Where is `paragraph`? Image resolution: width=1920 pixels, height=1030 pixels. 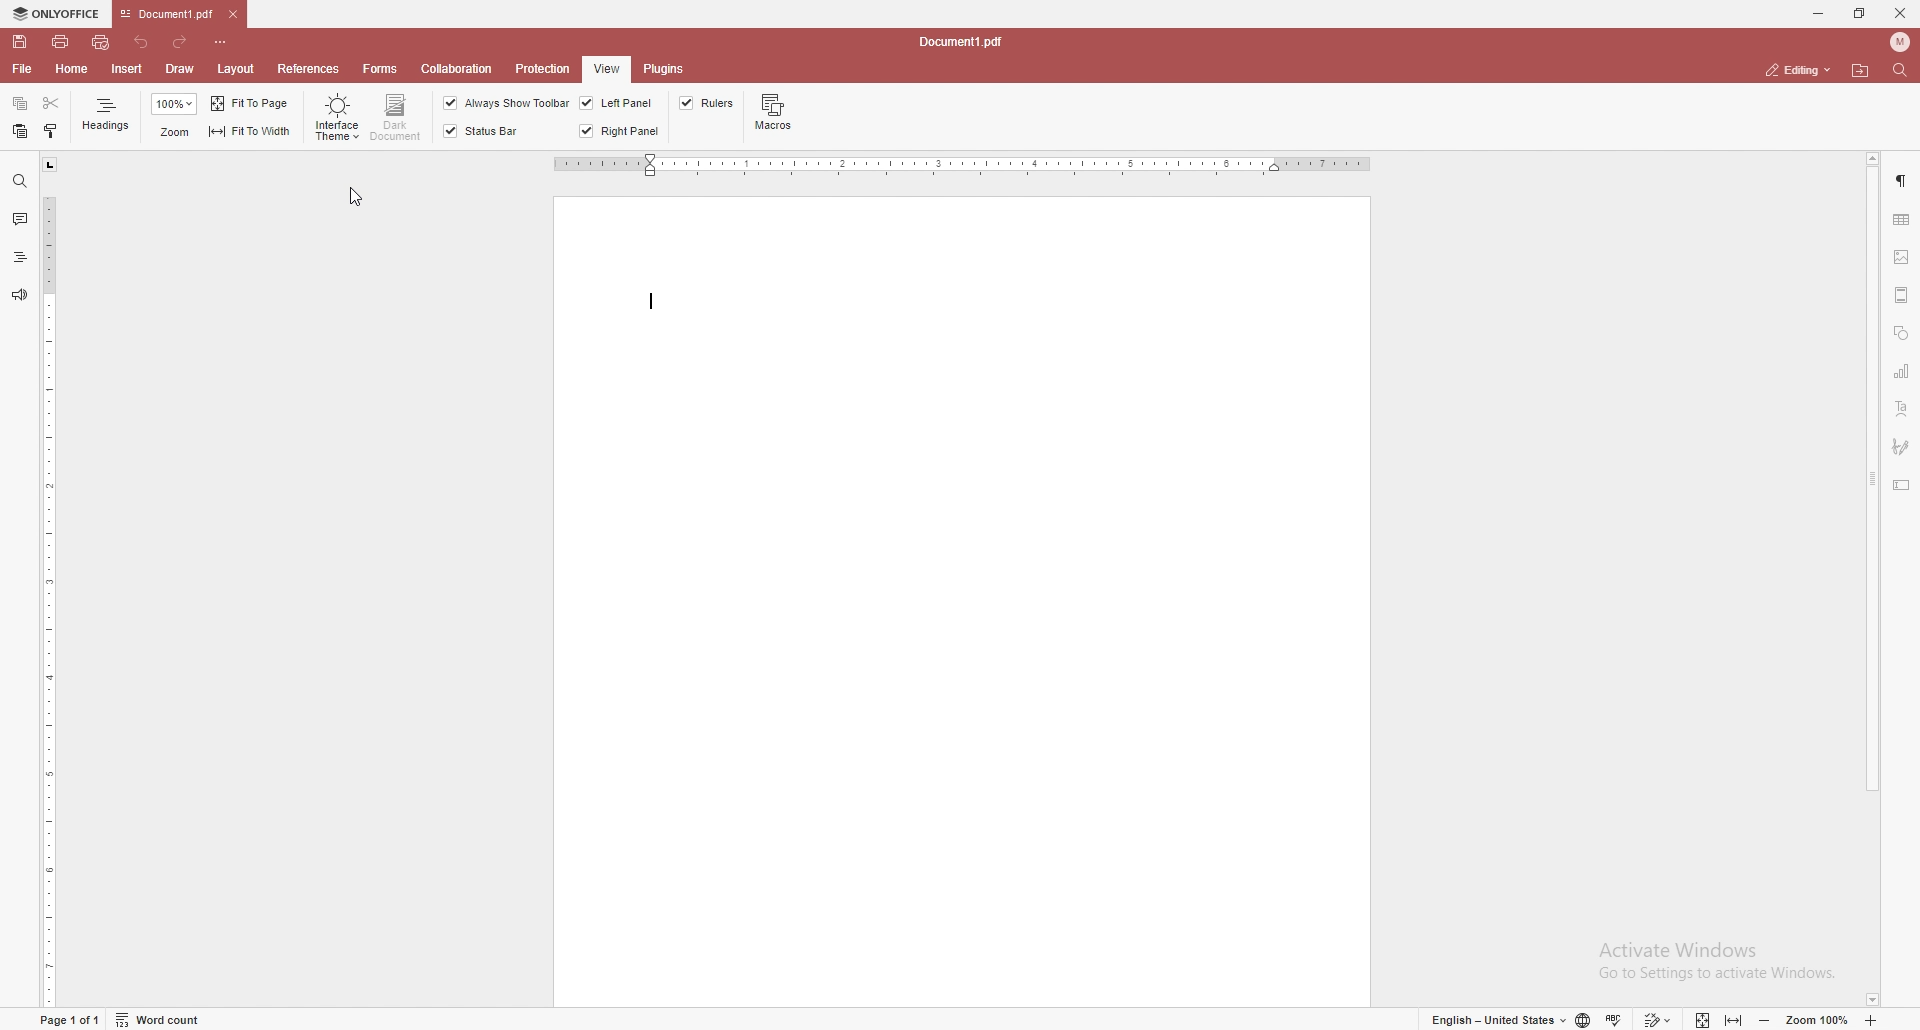 paragraph is located at coordinates (1902, 183).